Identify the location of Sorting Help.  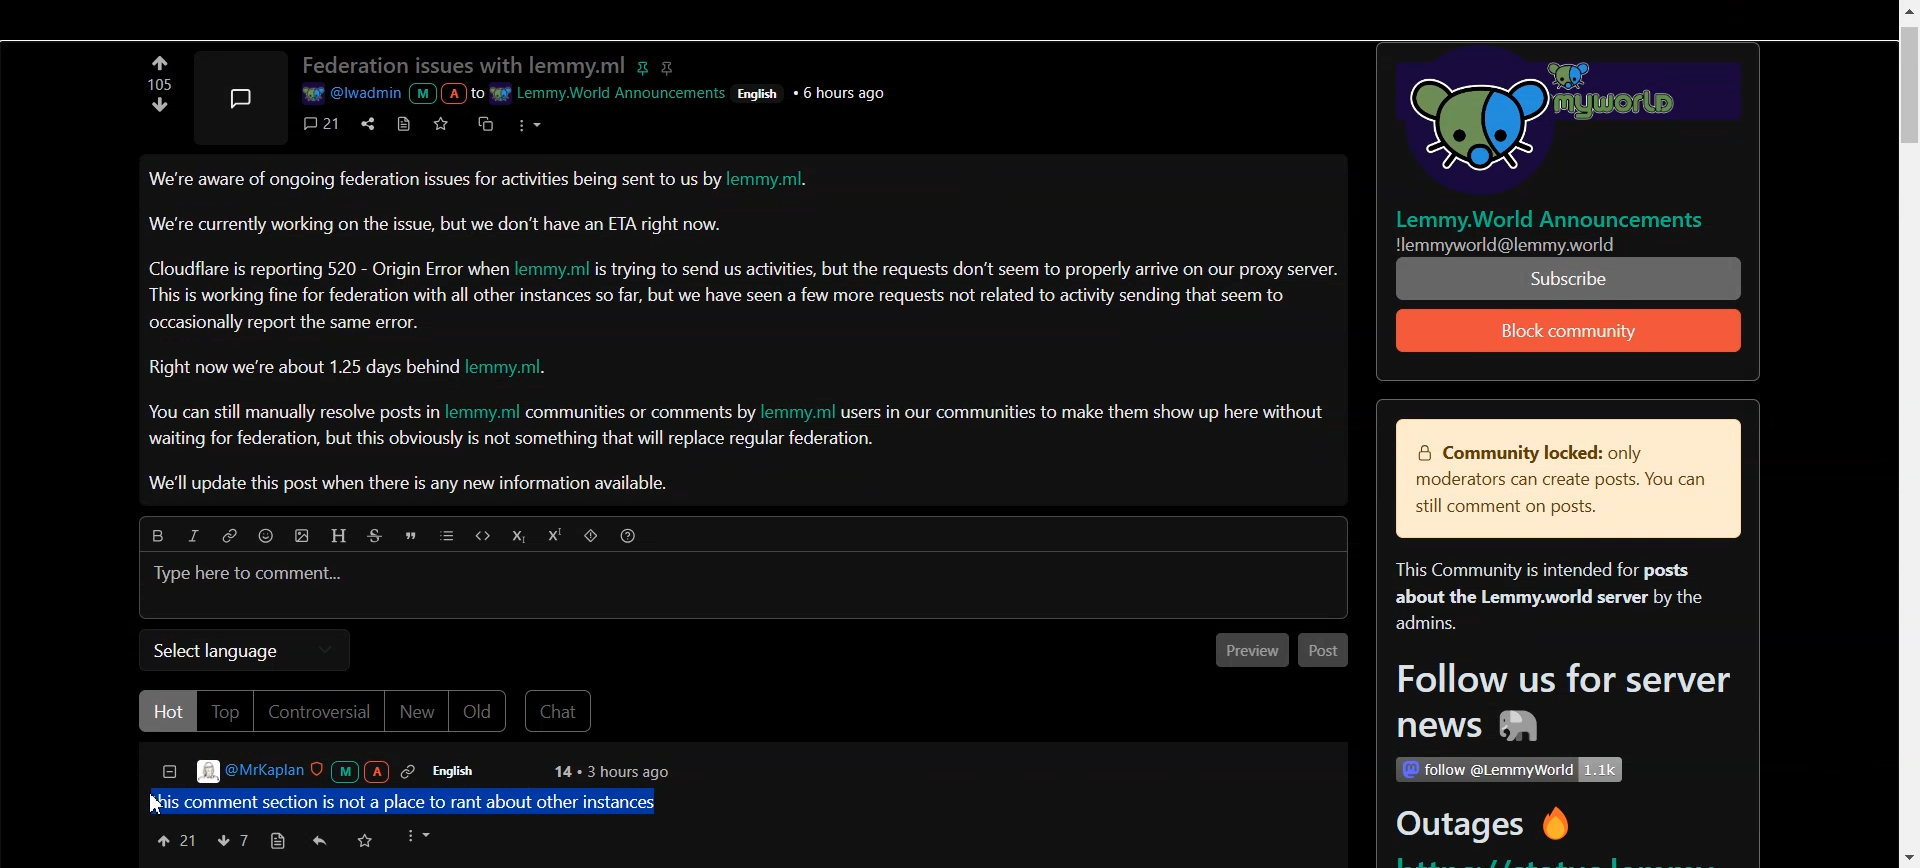
(630, 535).